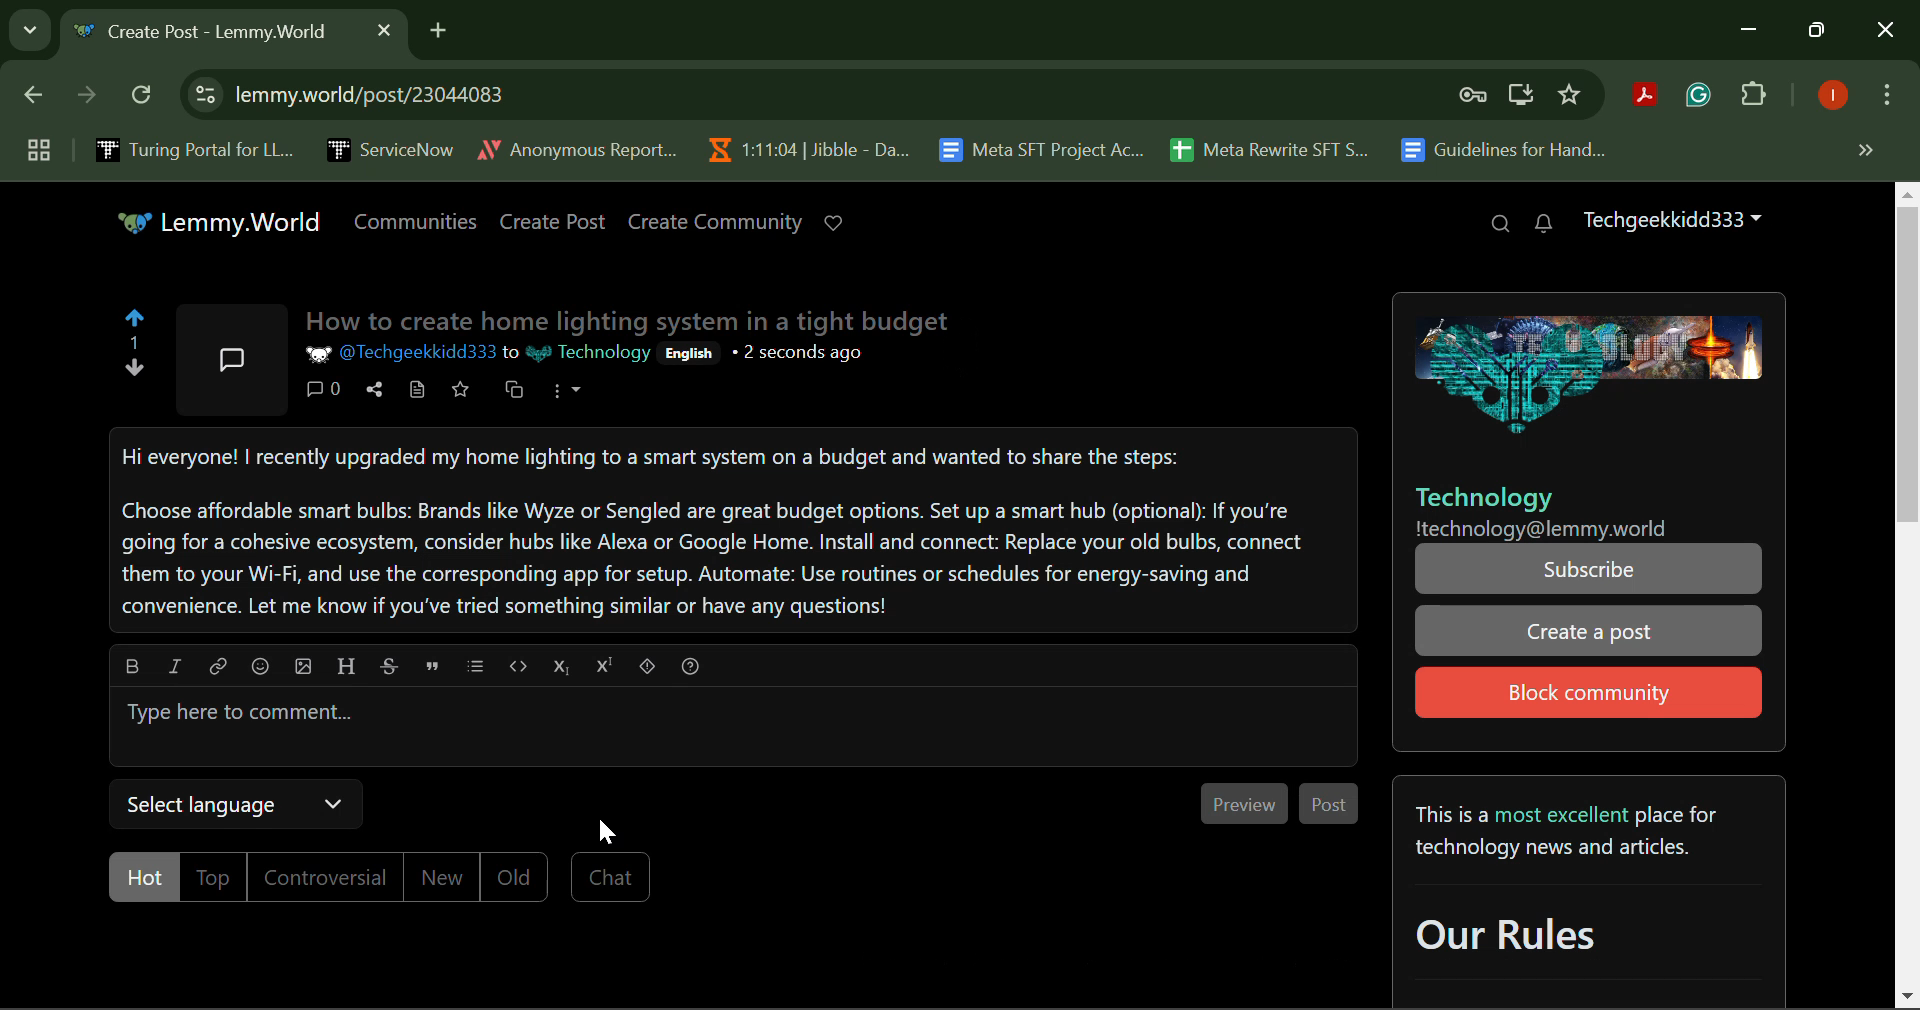  What do you see at coordinates (1829, 97) in the screenshot?
I see `Logged In User` at bounding box center [1829, 97].